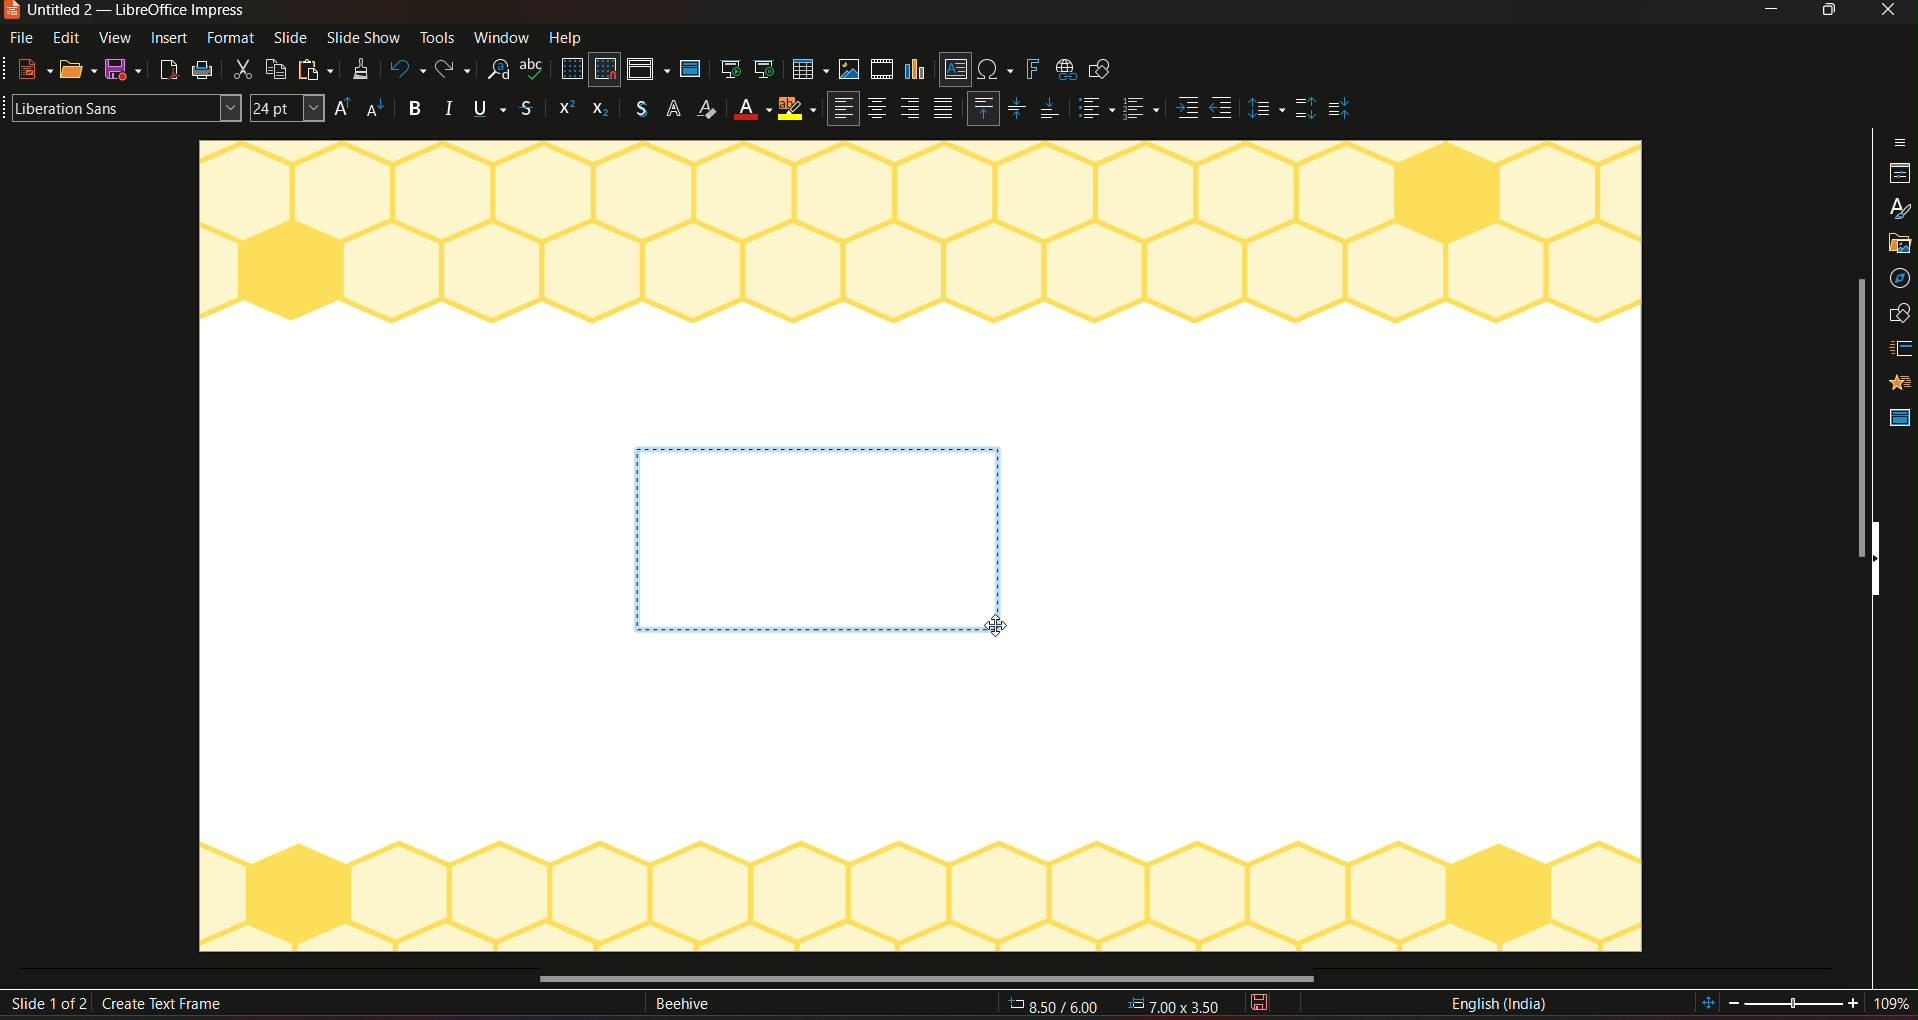 This screenshot has width=1918, height=1020. I want to click on font stylre, so click(122, 106).